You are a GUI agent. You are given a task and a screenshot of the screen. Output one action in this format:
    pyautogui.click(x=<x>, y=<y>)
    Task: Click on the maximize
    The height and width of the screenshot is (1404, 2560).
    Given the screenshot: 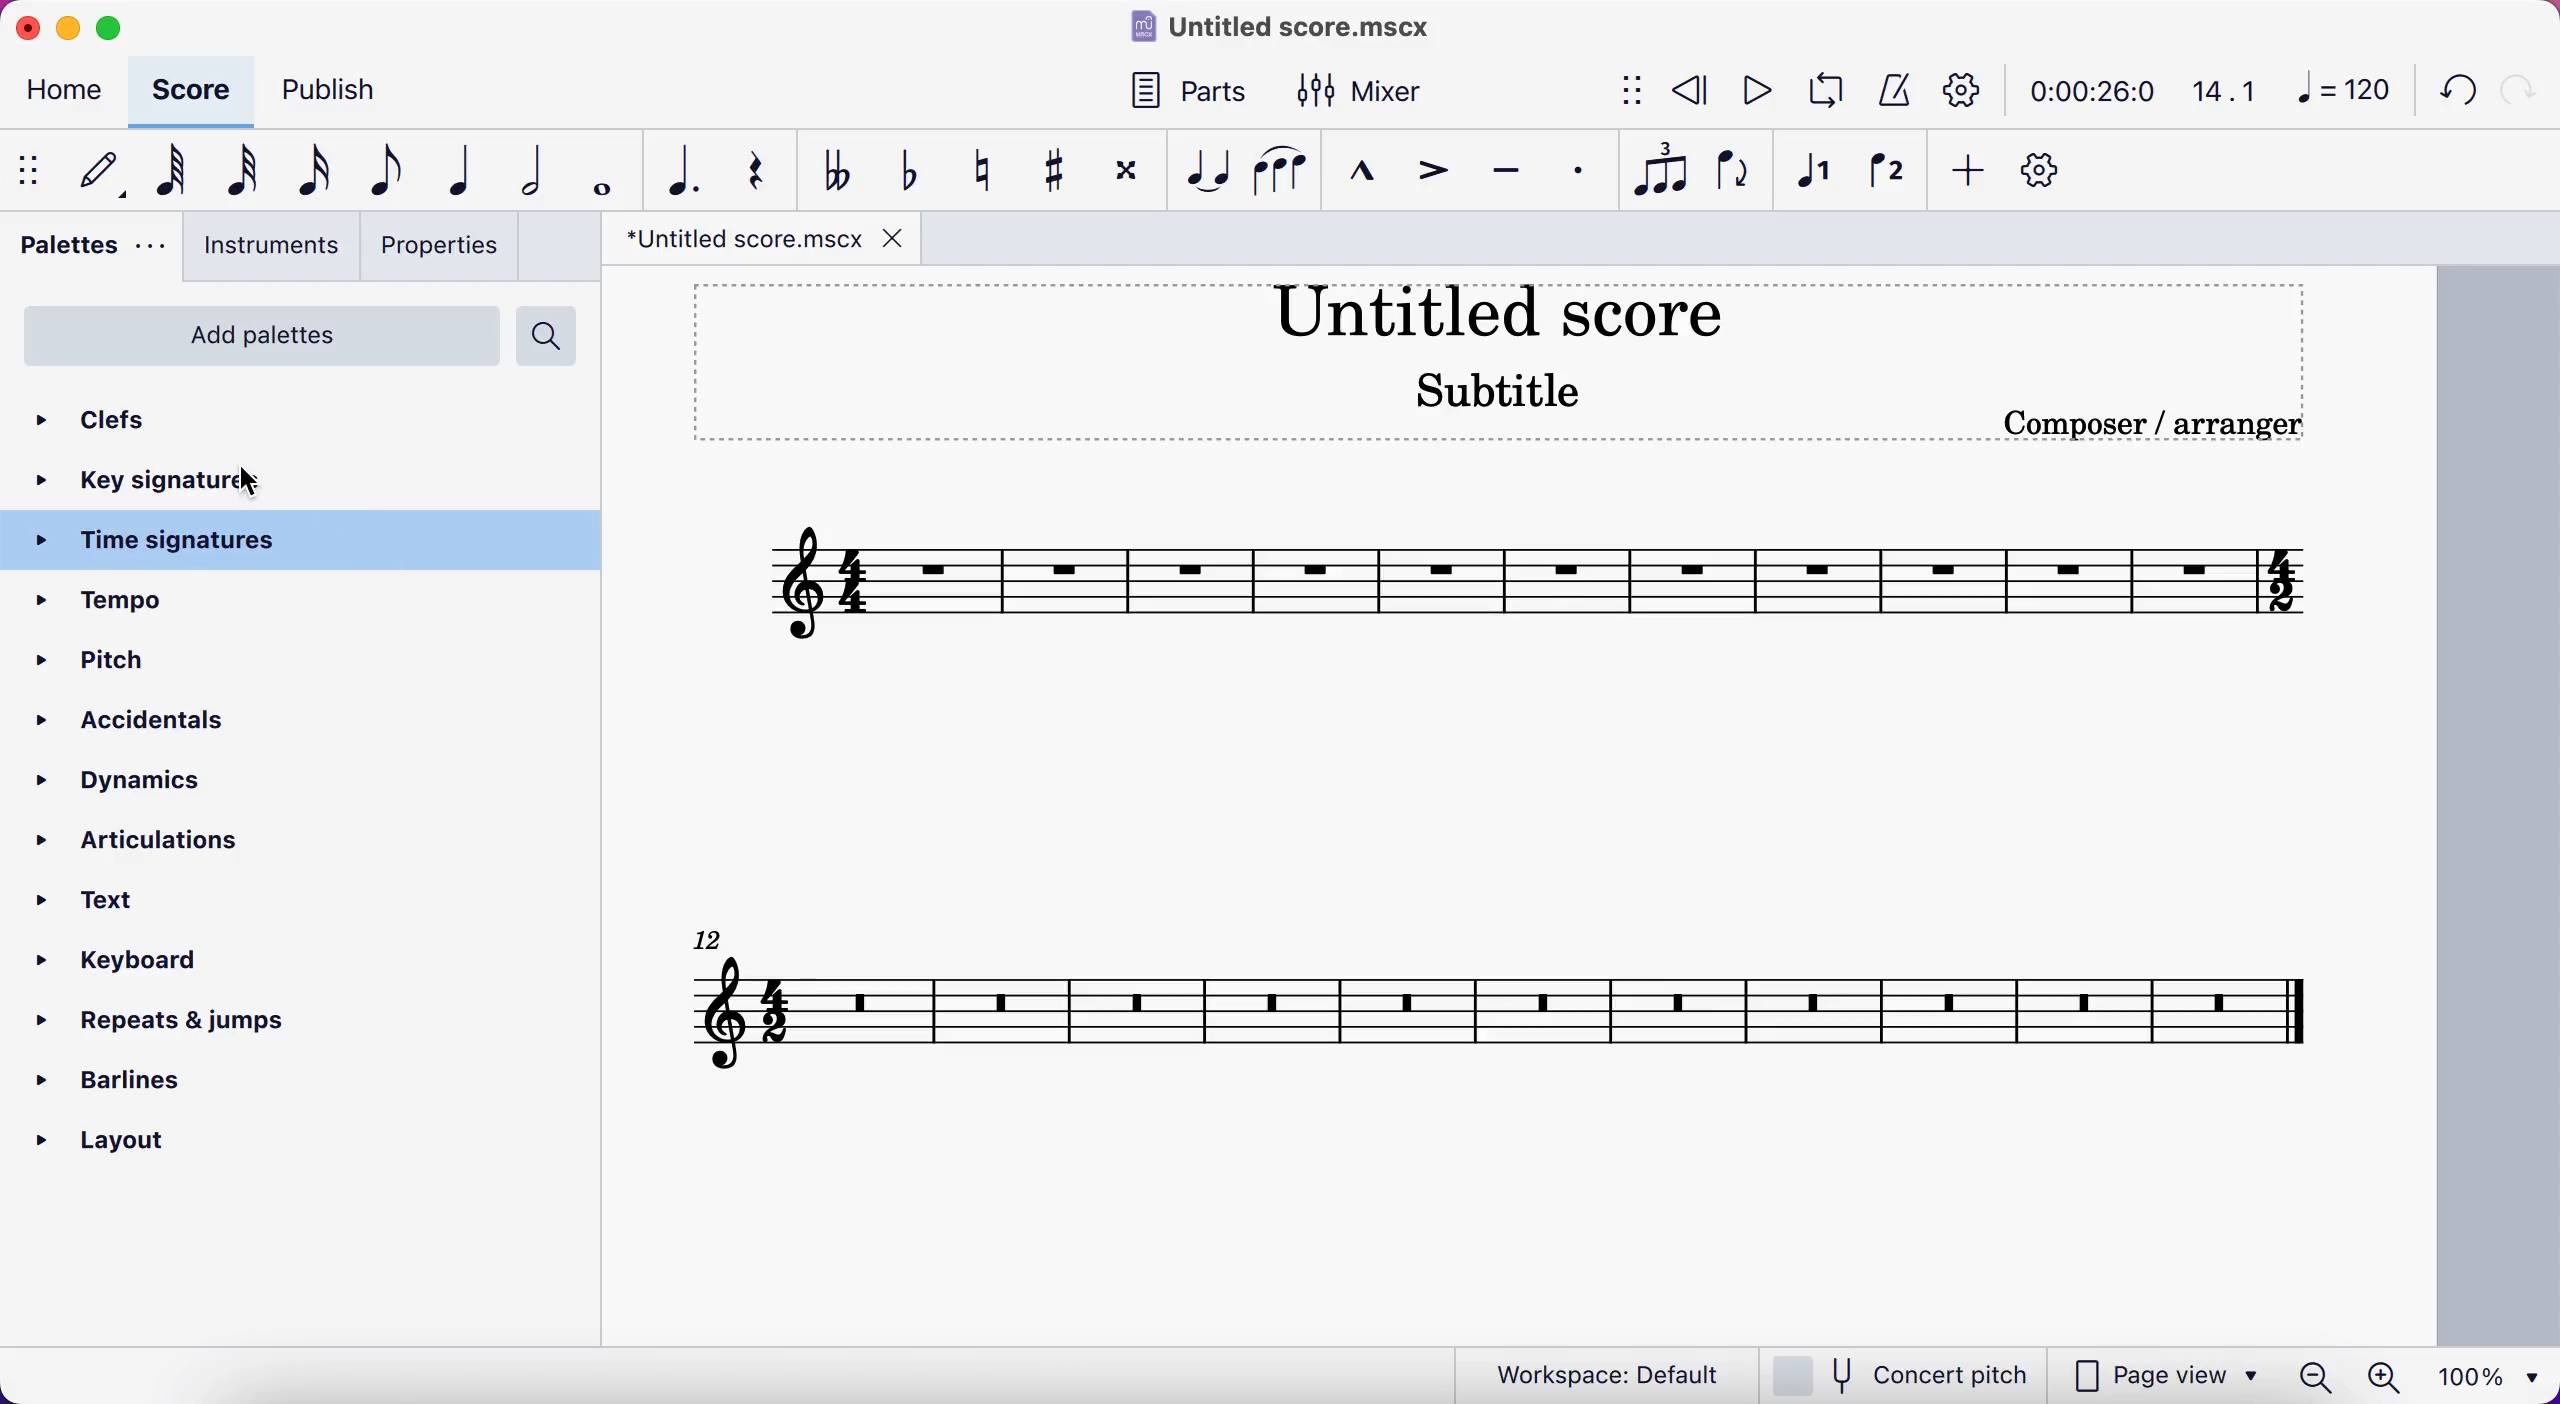 What is the action you would take?
    pyautogui.click(x=117, y=28)
    